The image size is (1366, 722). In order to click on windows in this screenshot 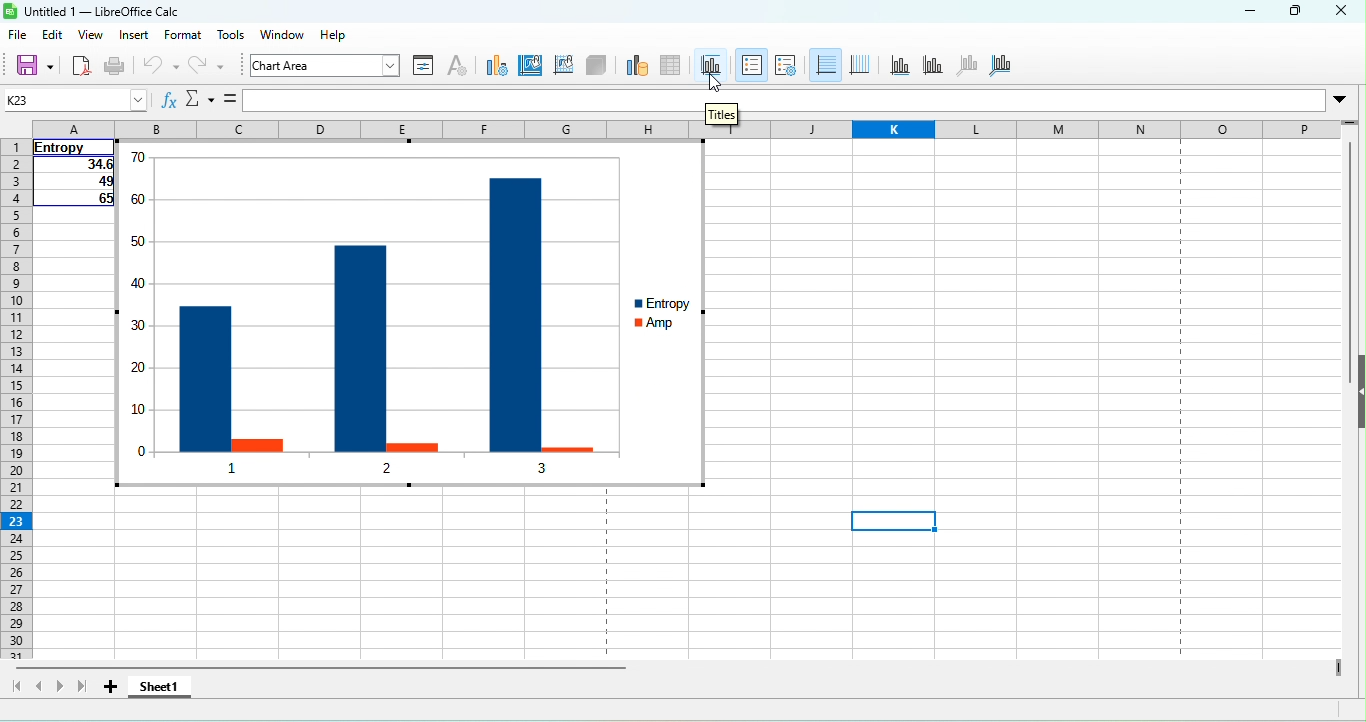, I will do `click(280, 38)`.